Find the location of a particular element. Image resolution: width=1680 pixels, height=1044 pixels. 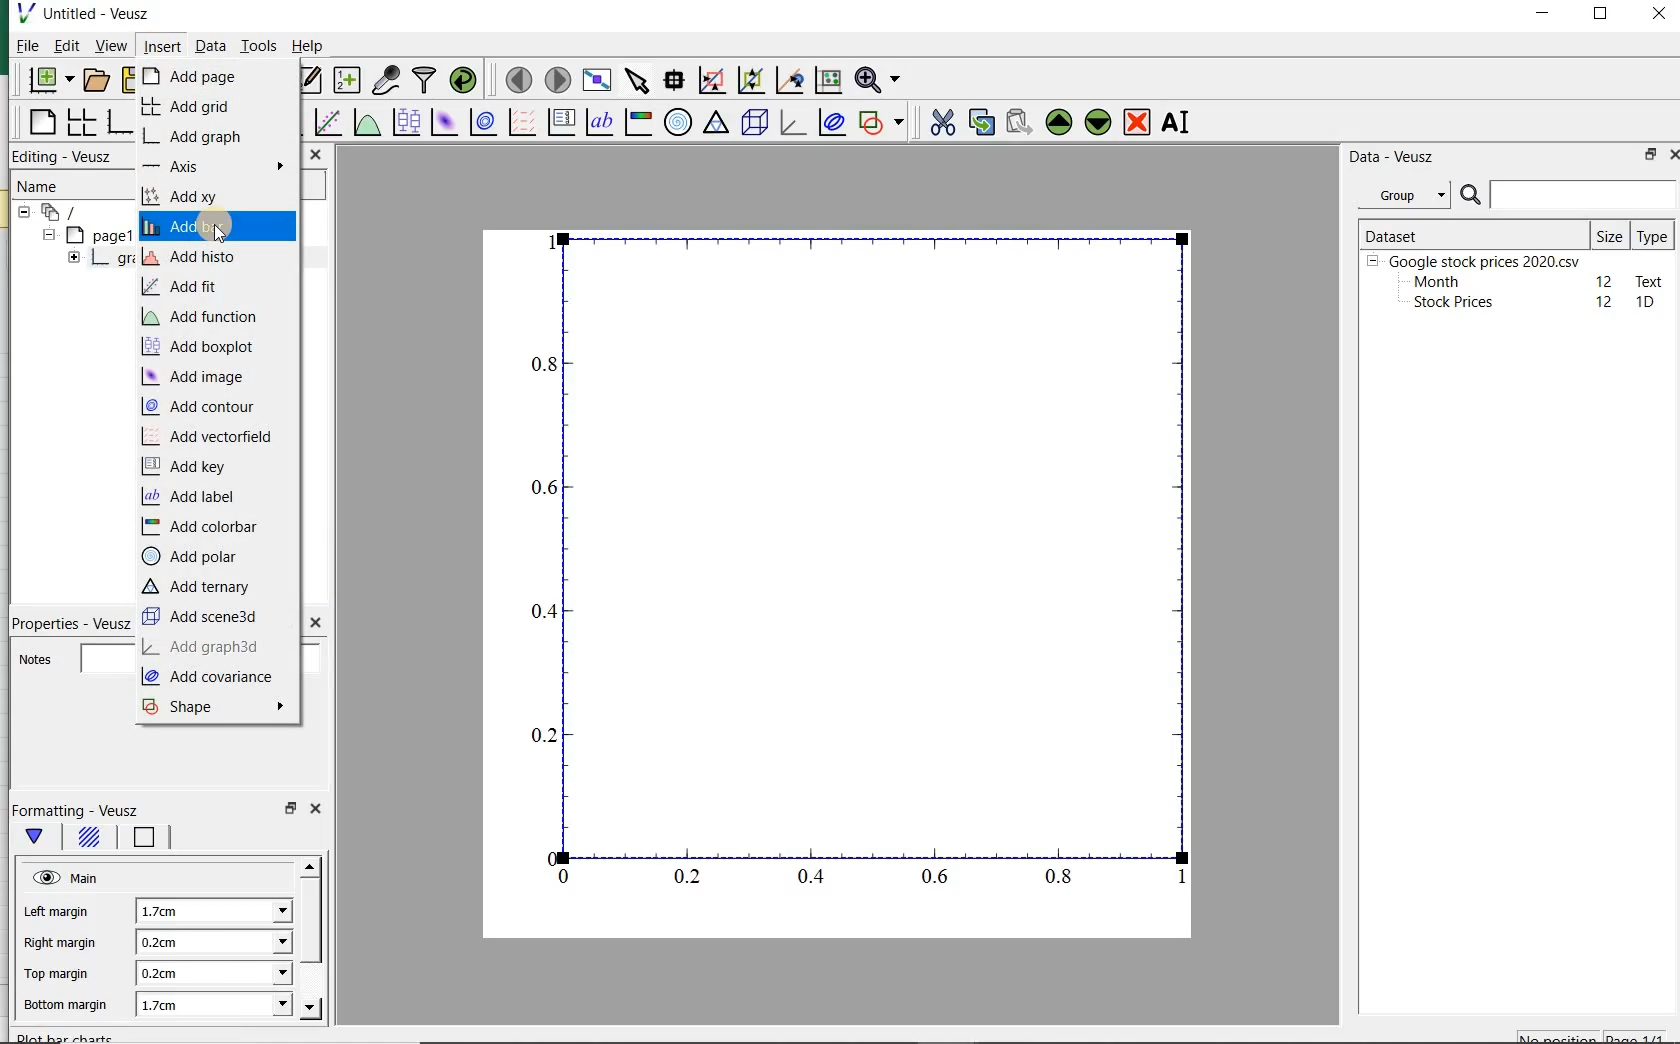

add a shape to the plot is located at coordinates (882, 123).